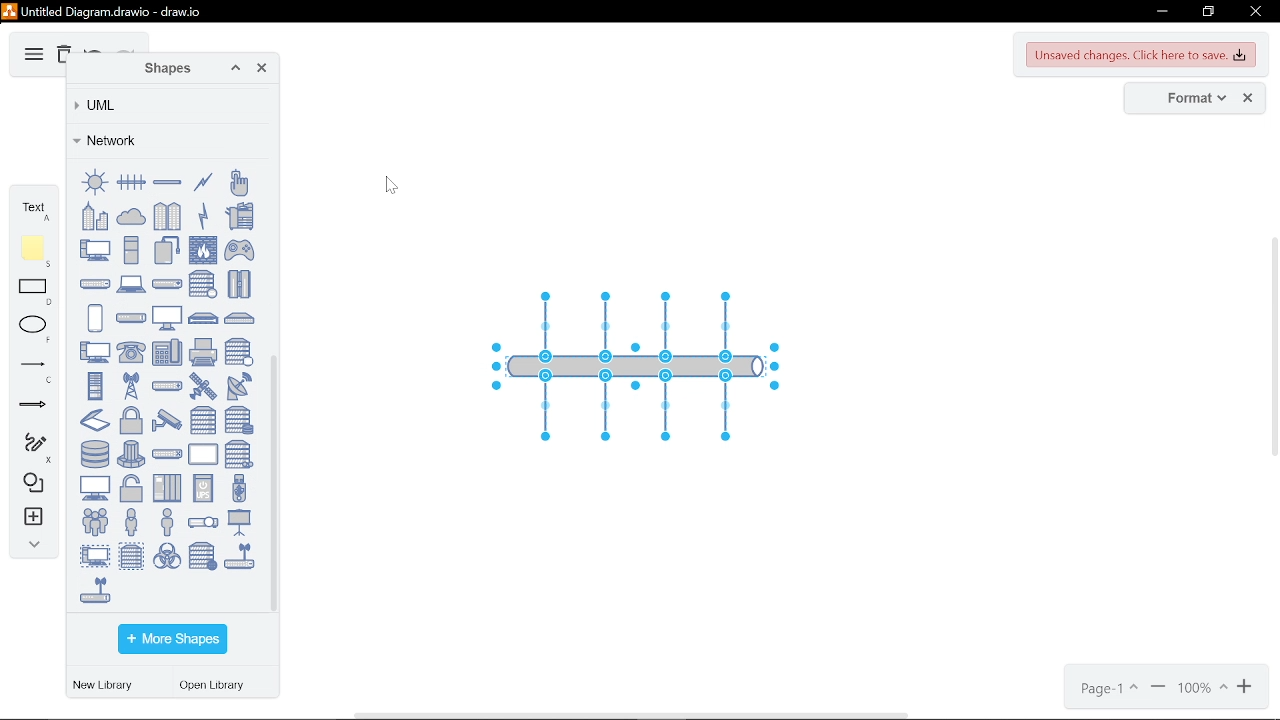 The image size is (1280, 720). What do you see at coordinates (33, 408) in the screenshot?
I see `arrows` at bounding box center [33, 408].